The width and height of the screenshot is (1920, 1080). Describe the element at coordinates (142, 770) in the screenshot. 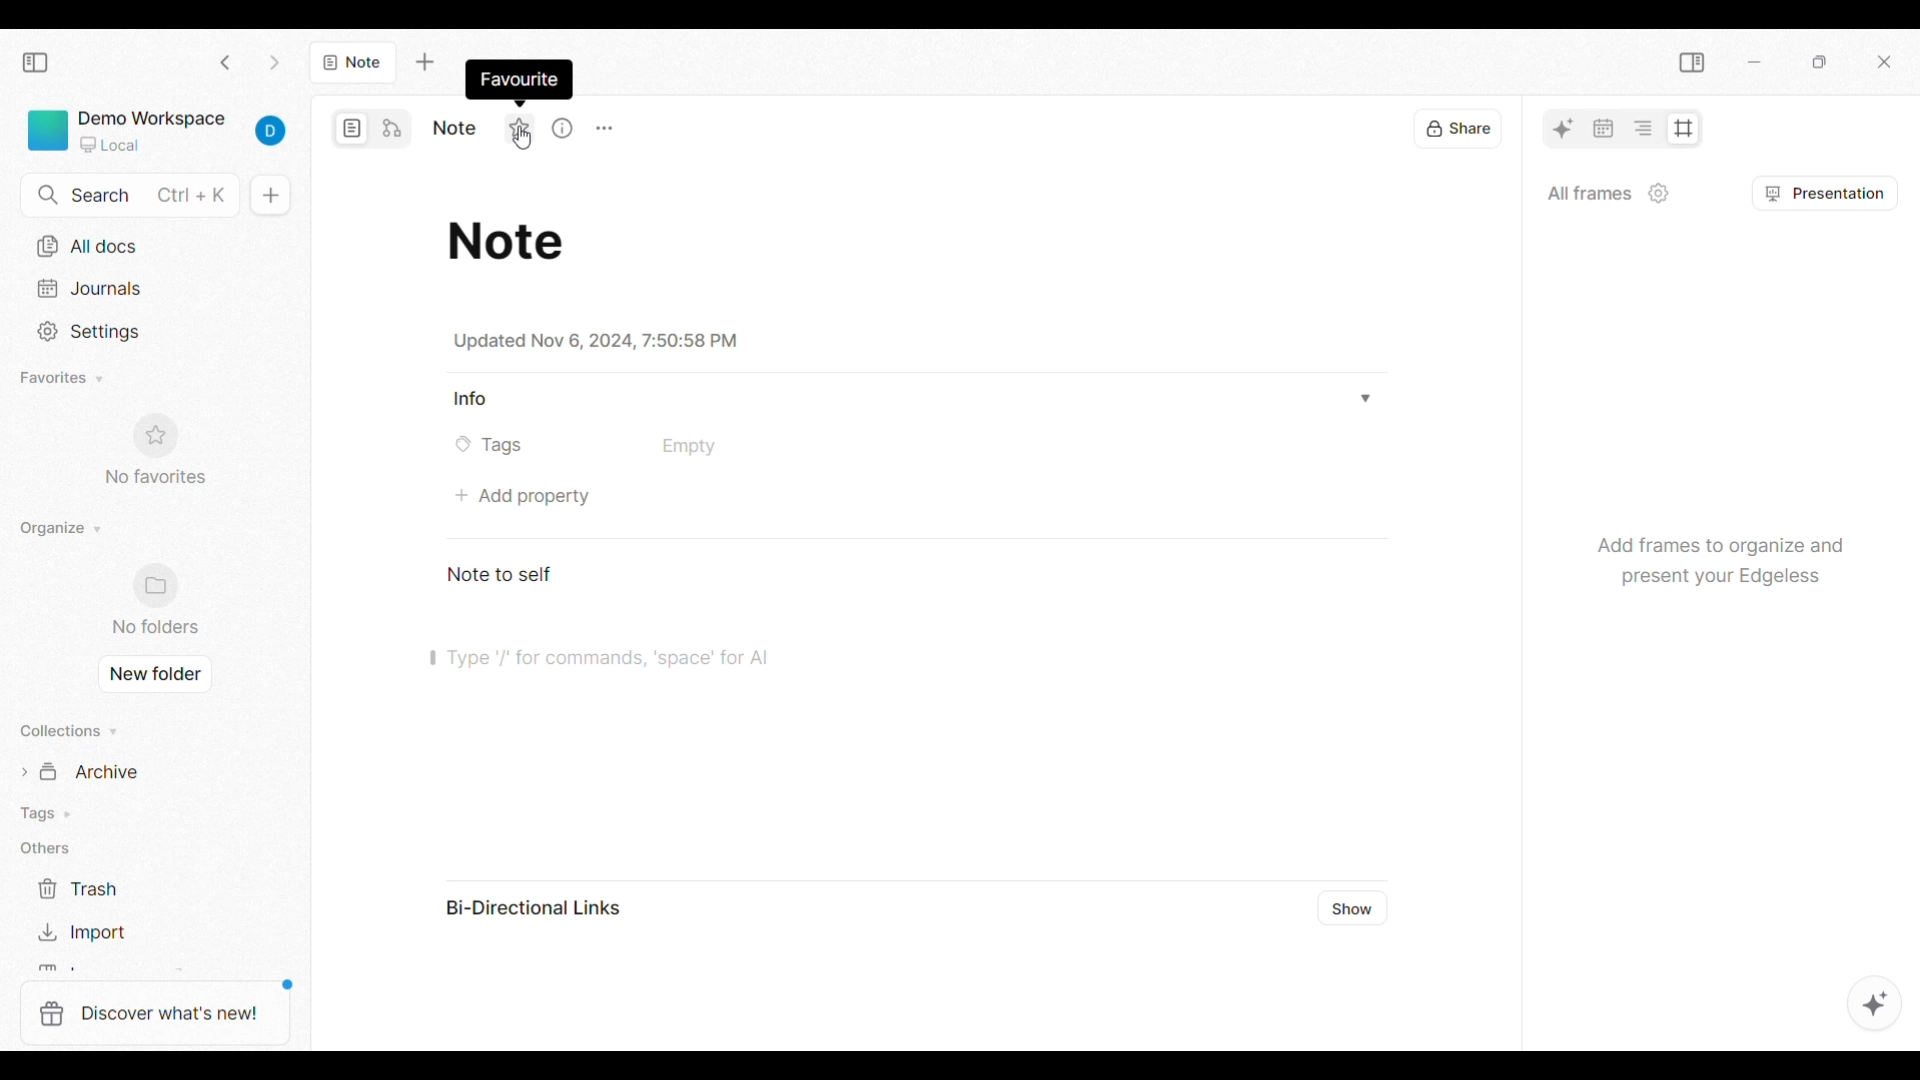

I see `Expand archive folder` at that location.